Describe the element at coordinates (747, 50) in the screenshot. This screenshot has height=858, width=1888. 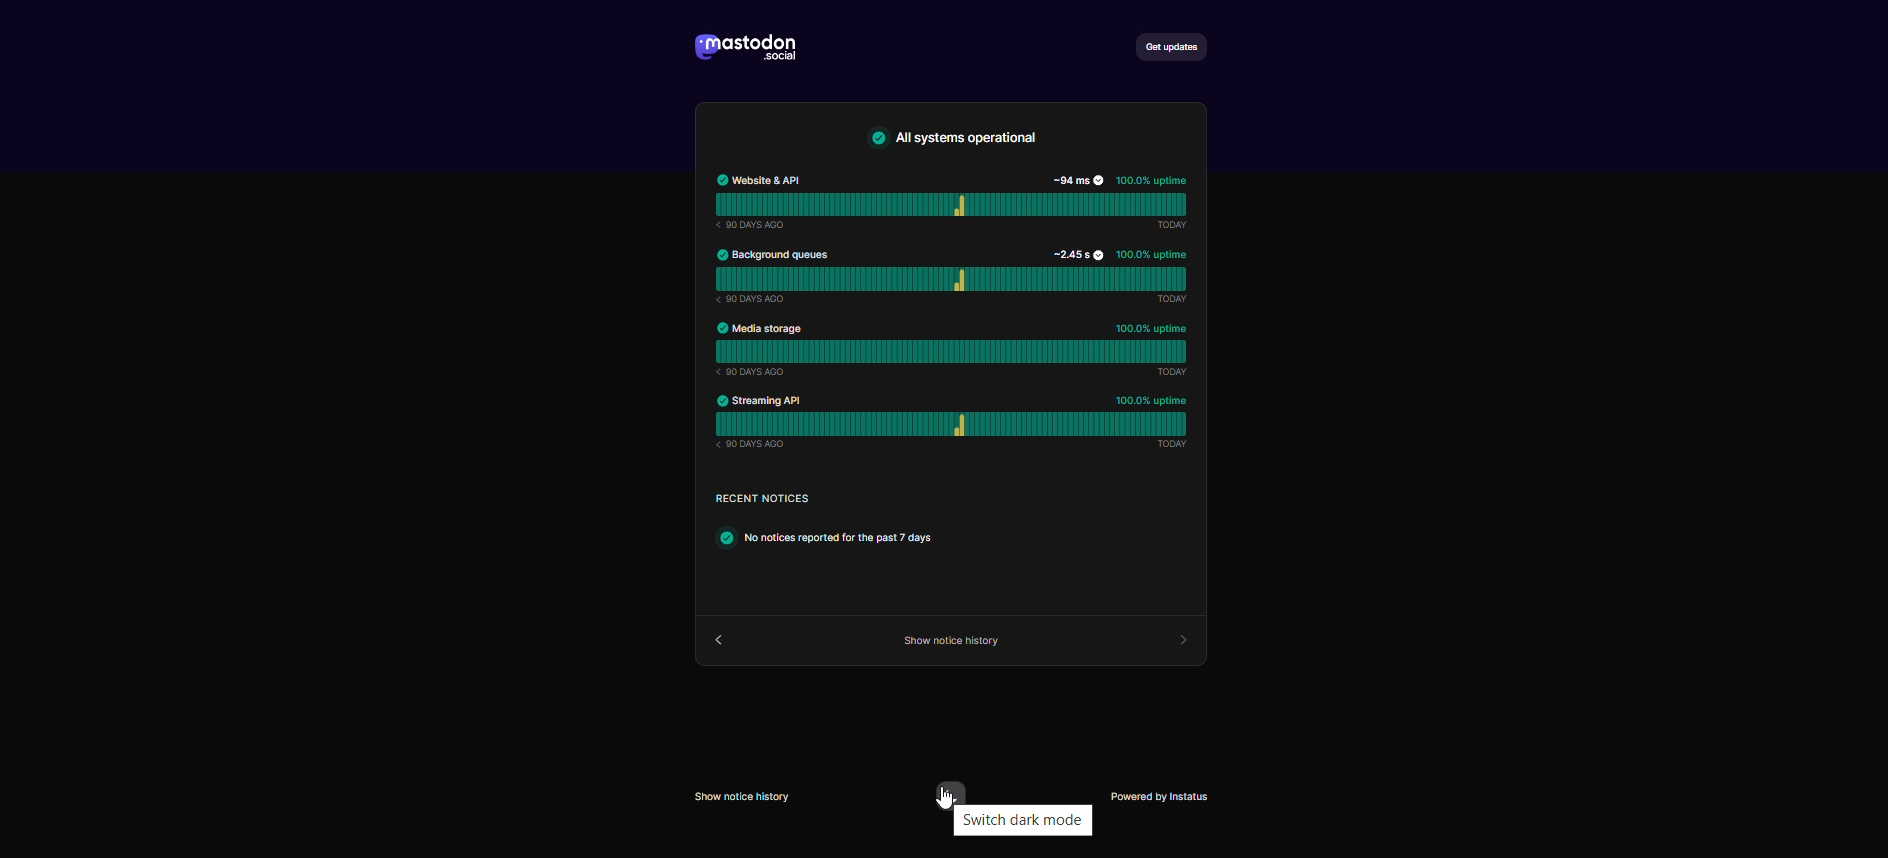
I see `logo` at that location.